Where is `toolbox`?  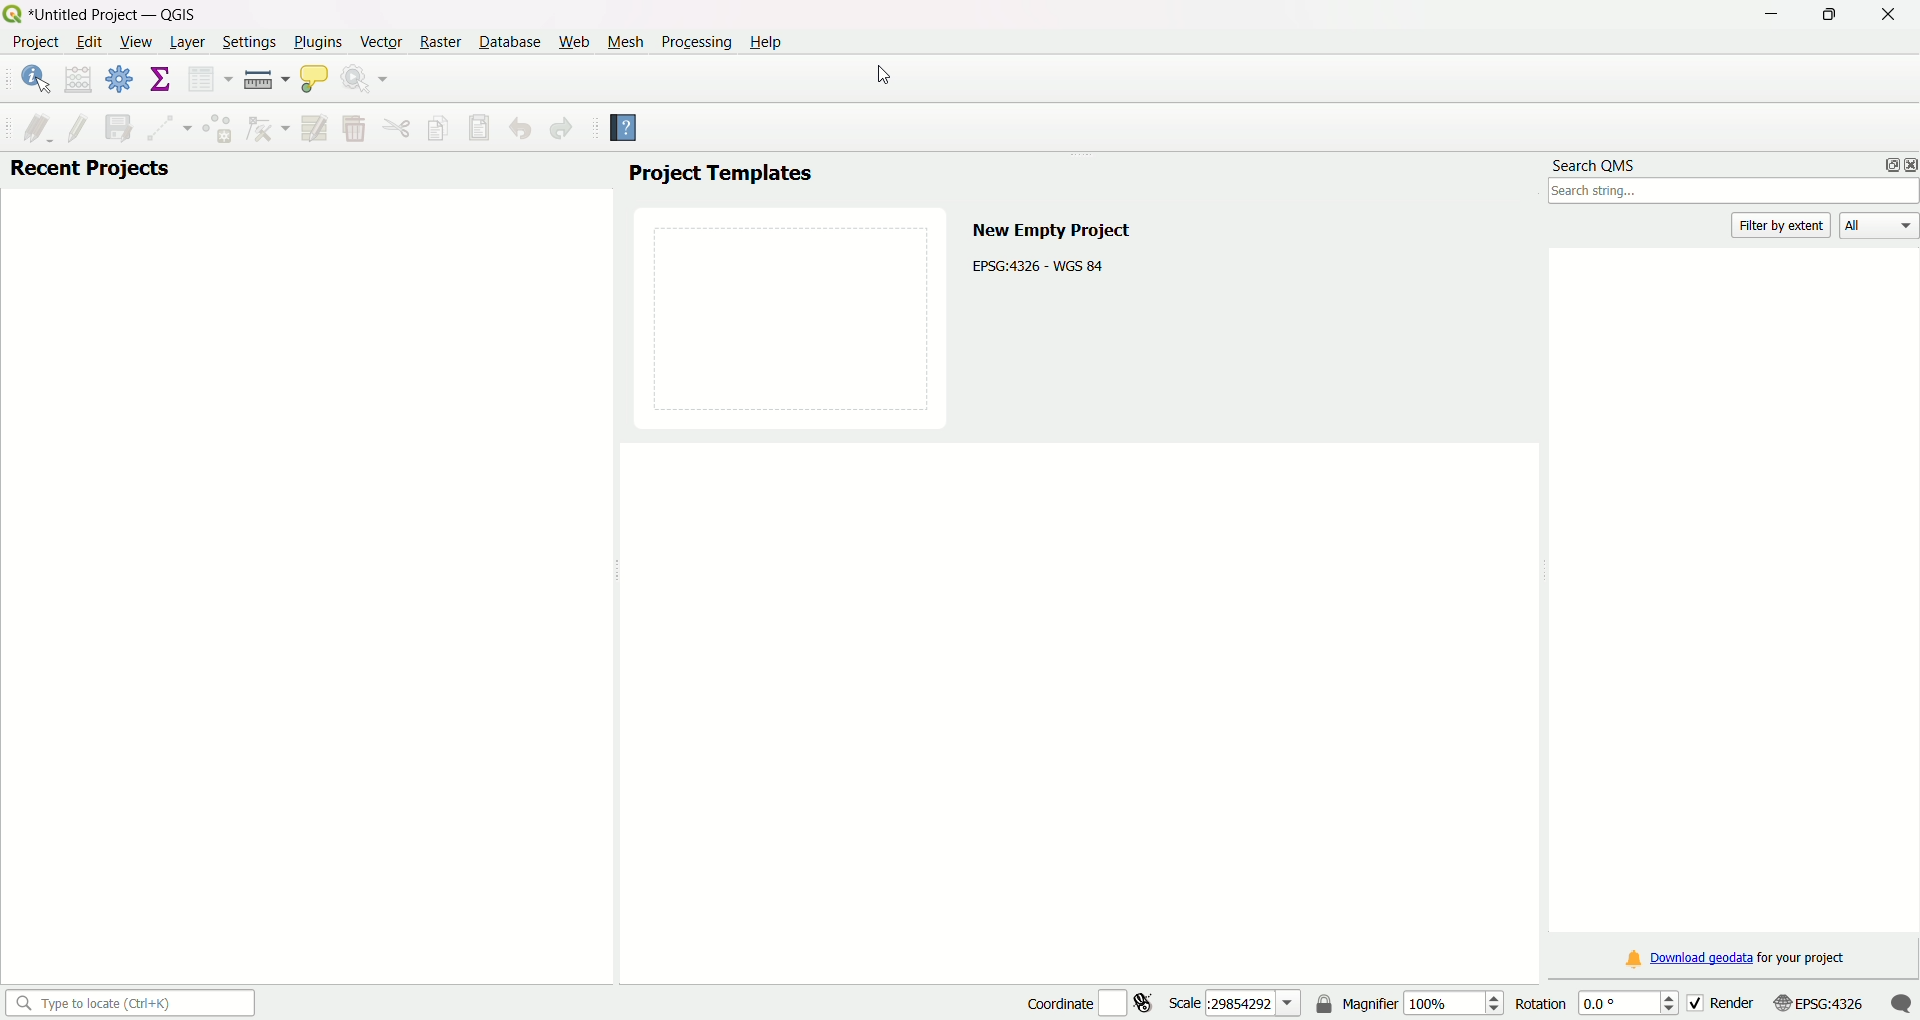 toolbox is located at coordinates (121, 82).